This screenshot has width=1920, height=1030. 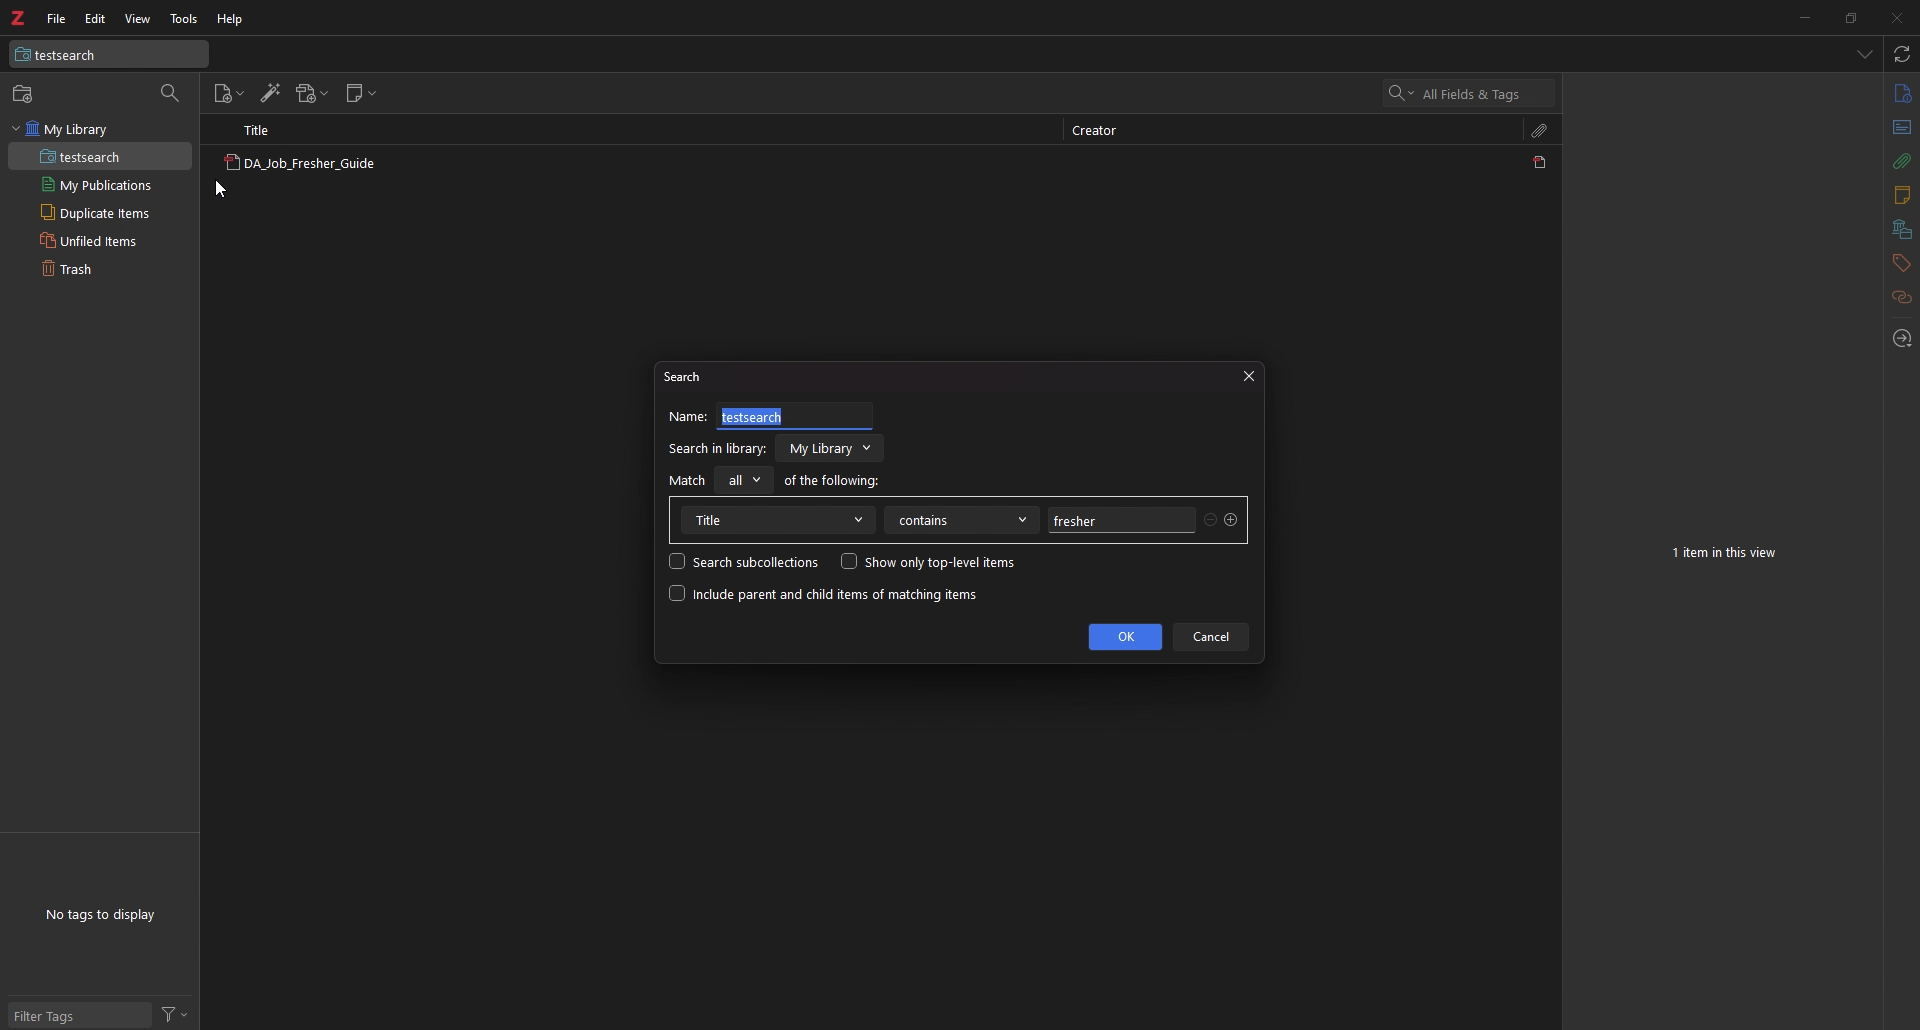 I want to click on edit, so click(x=96, y=19).